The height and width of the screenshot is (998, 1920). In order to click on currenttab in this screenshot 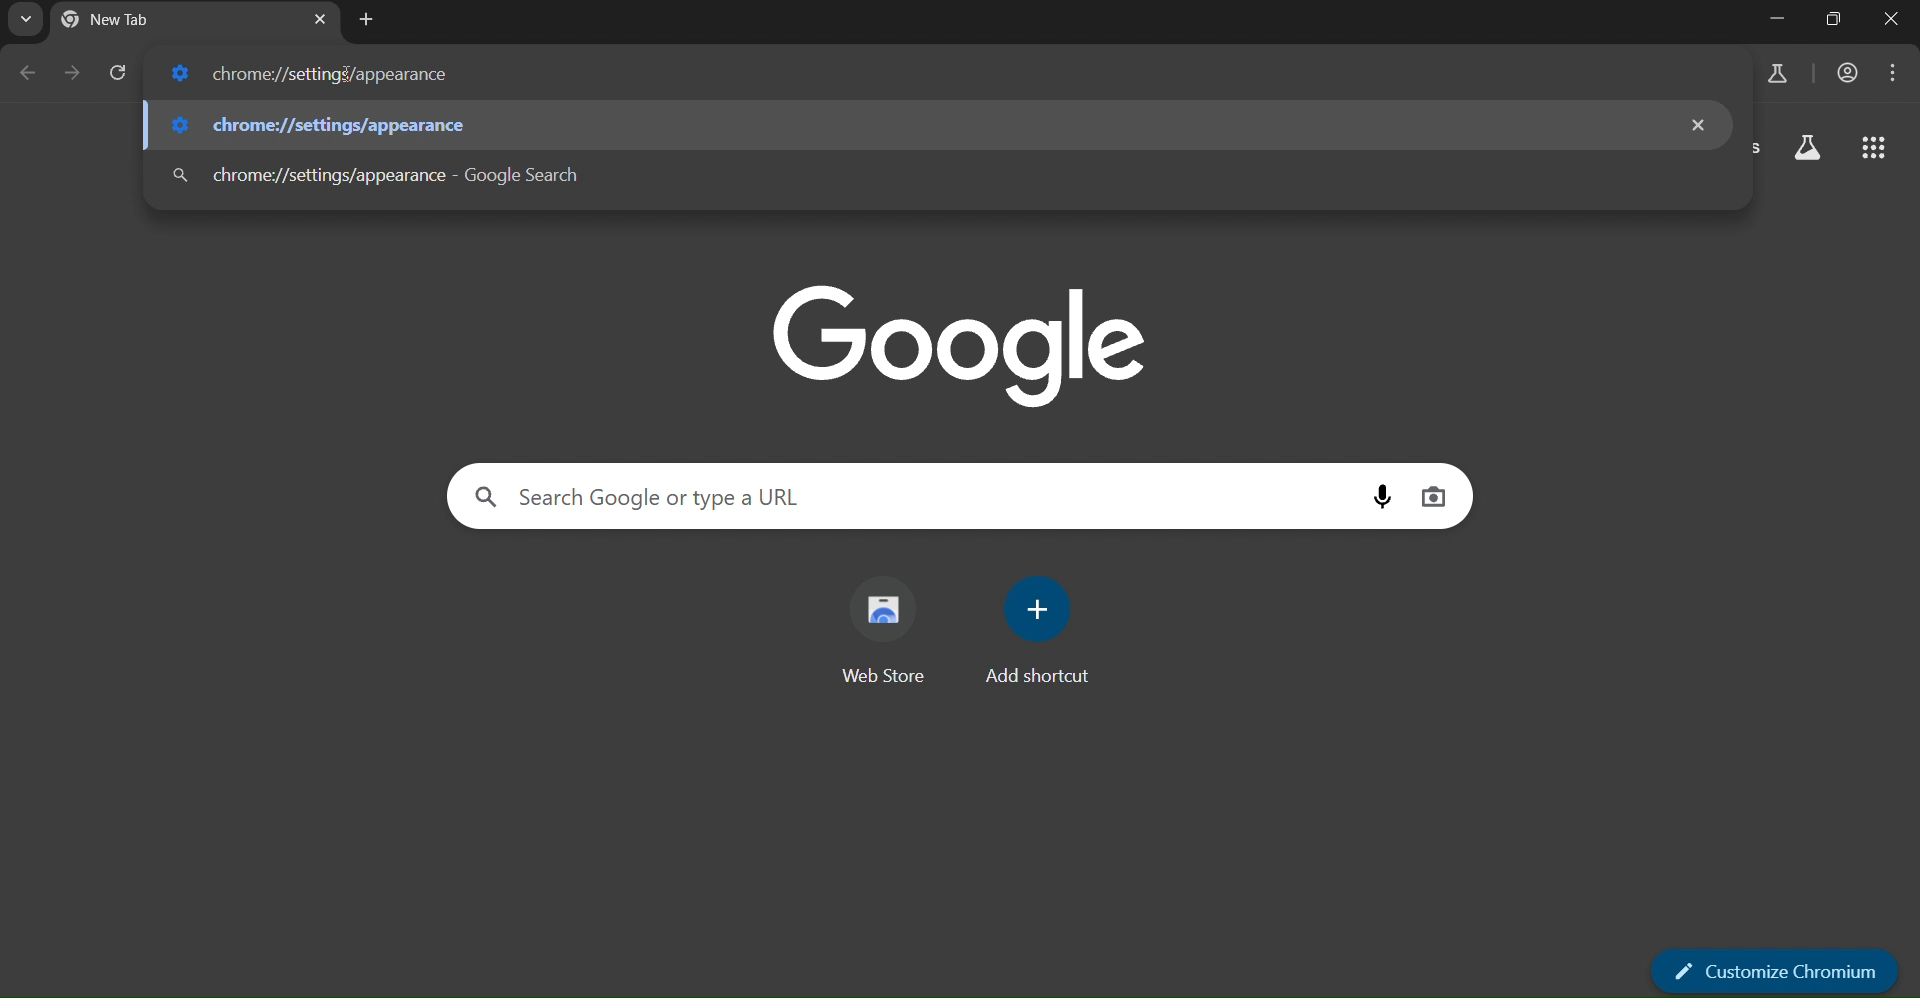, I will do `click(127, 19)`.